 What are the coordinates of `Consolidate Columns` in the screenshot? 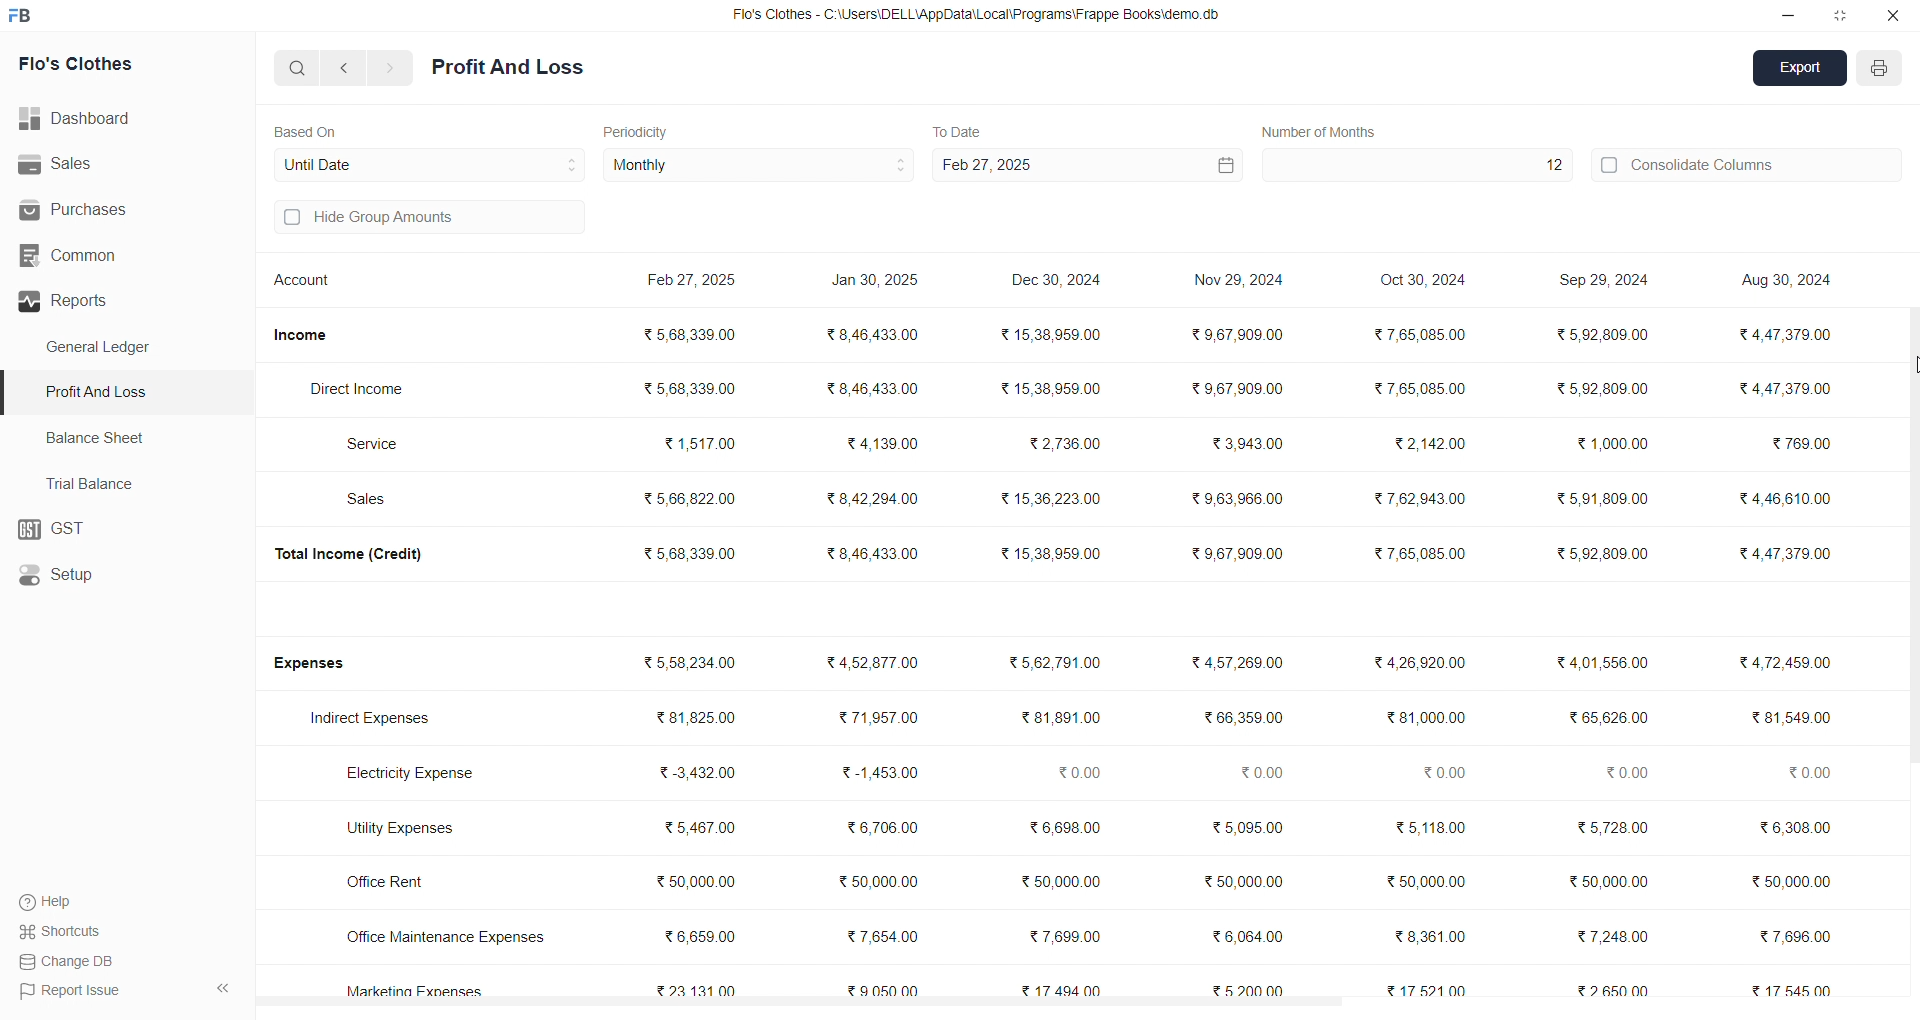 It's located at (1748, 162).